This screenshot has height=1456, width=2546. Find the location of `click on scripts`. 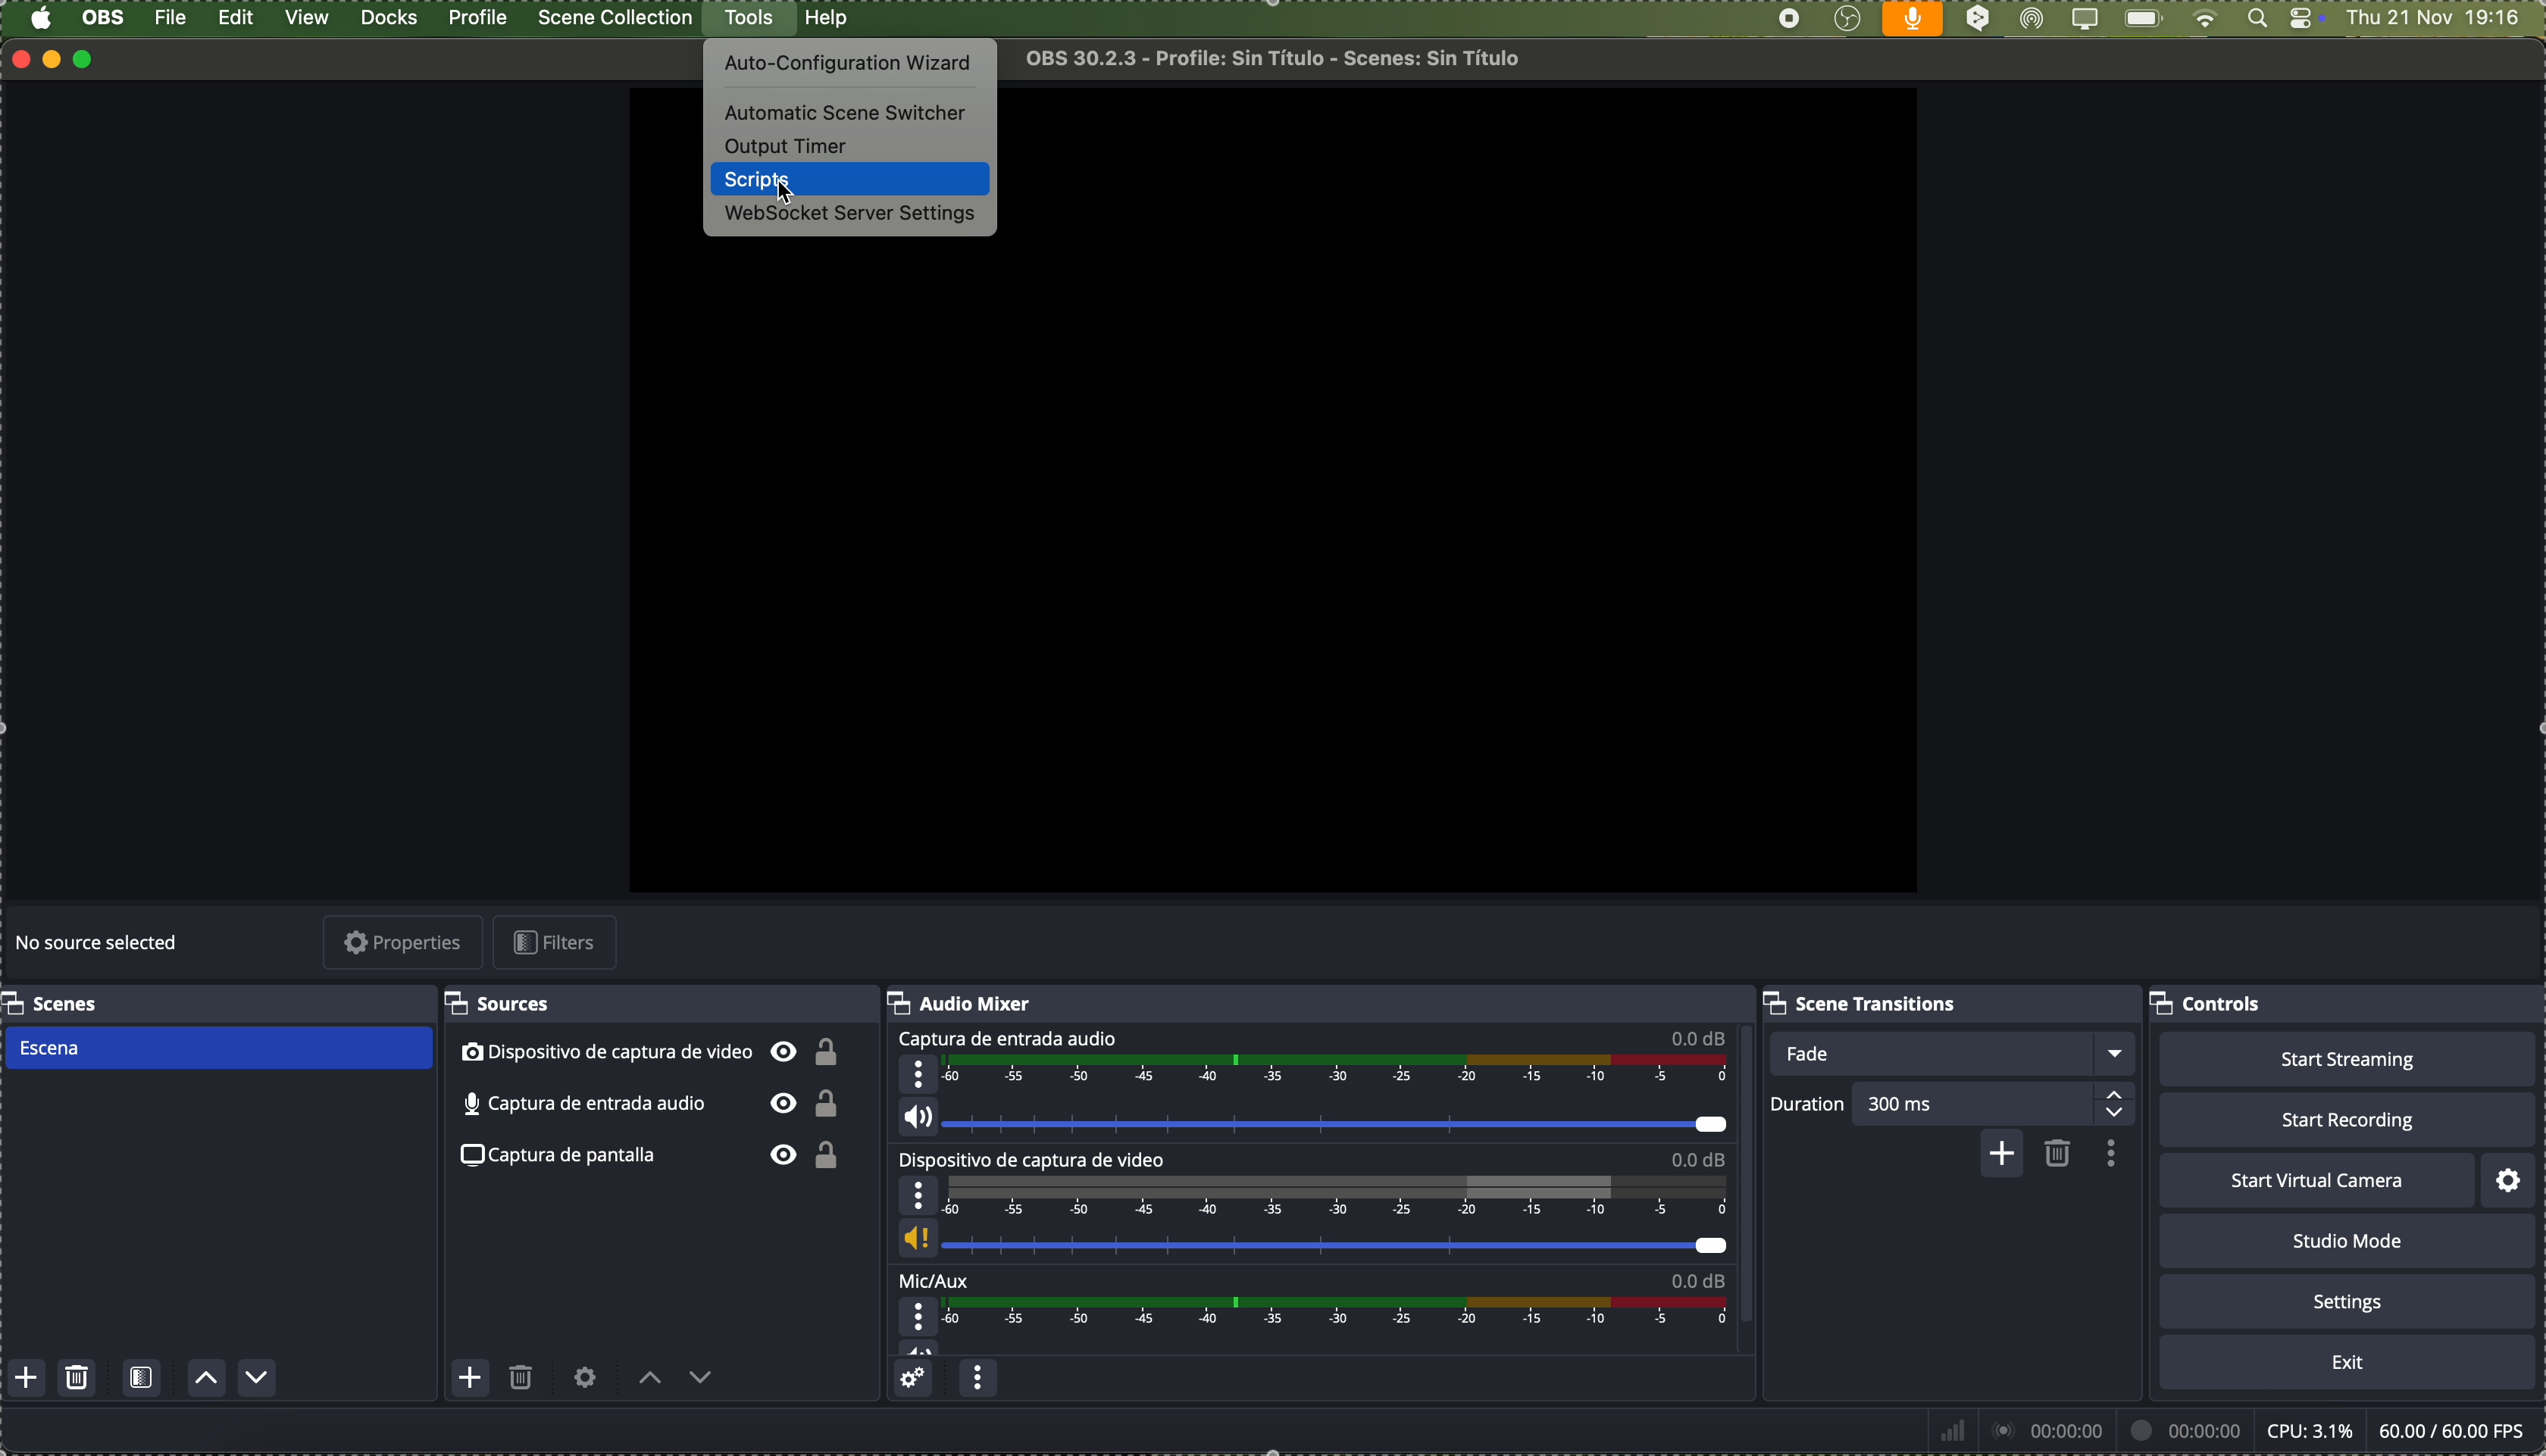

click on scripts is located at coordinates (851, 178).